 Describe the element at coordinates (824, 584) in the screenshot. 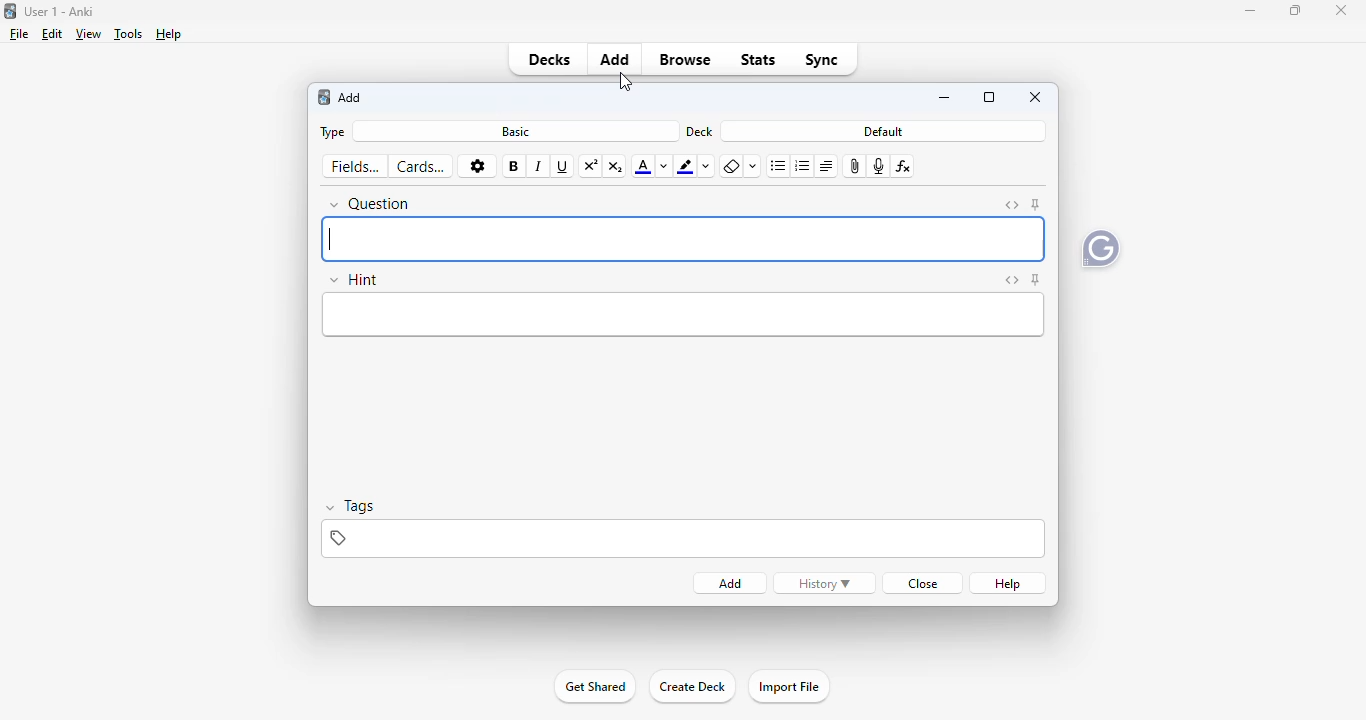

I see `history` at that location.